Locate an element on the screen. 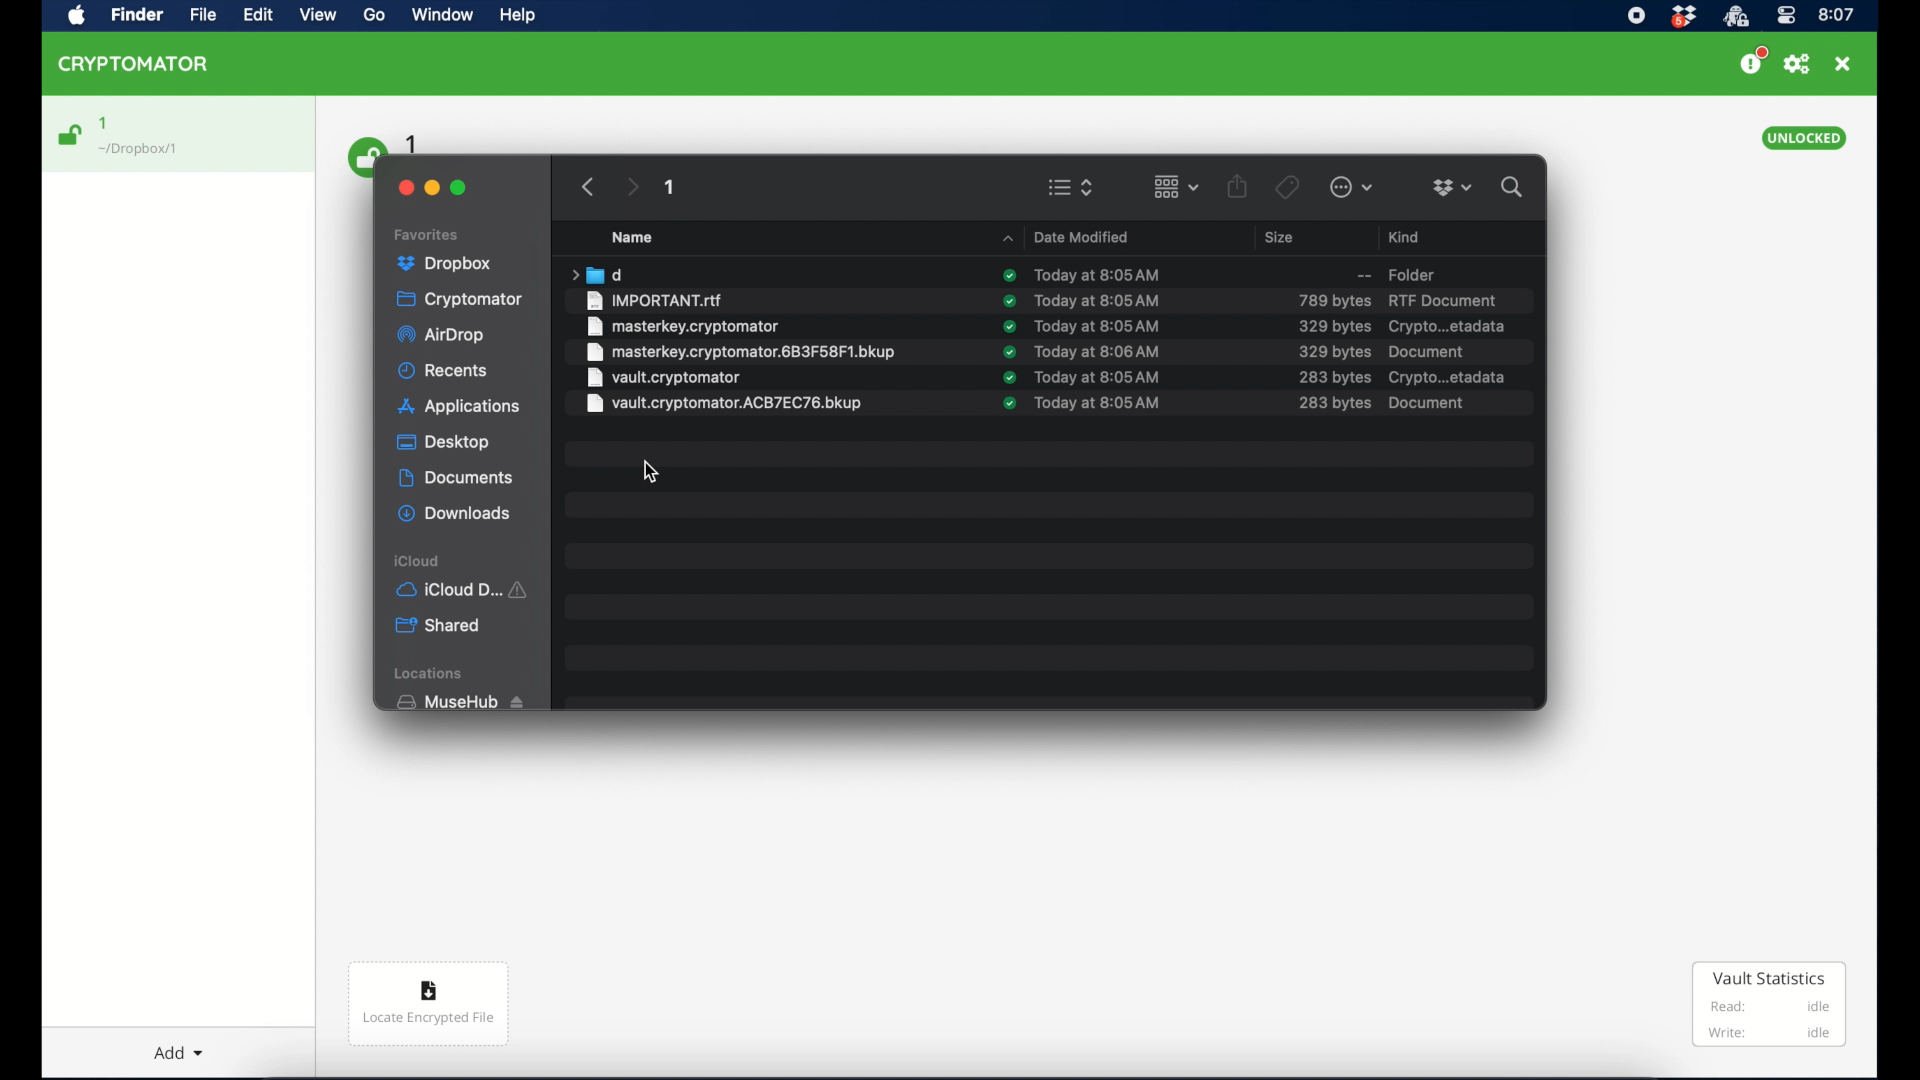 This screenshot has width=1920, height=1080. crypto is located at coordinates (1447, 327).